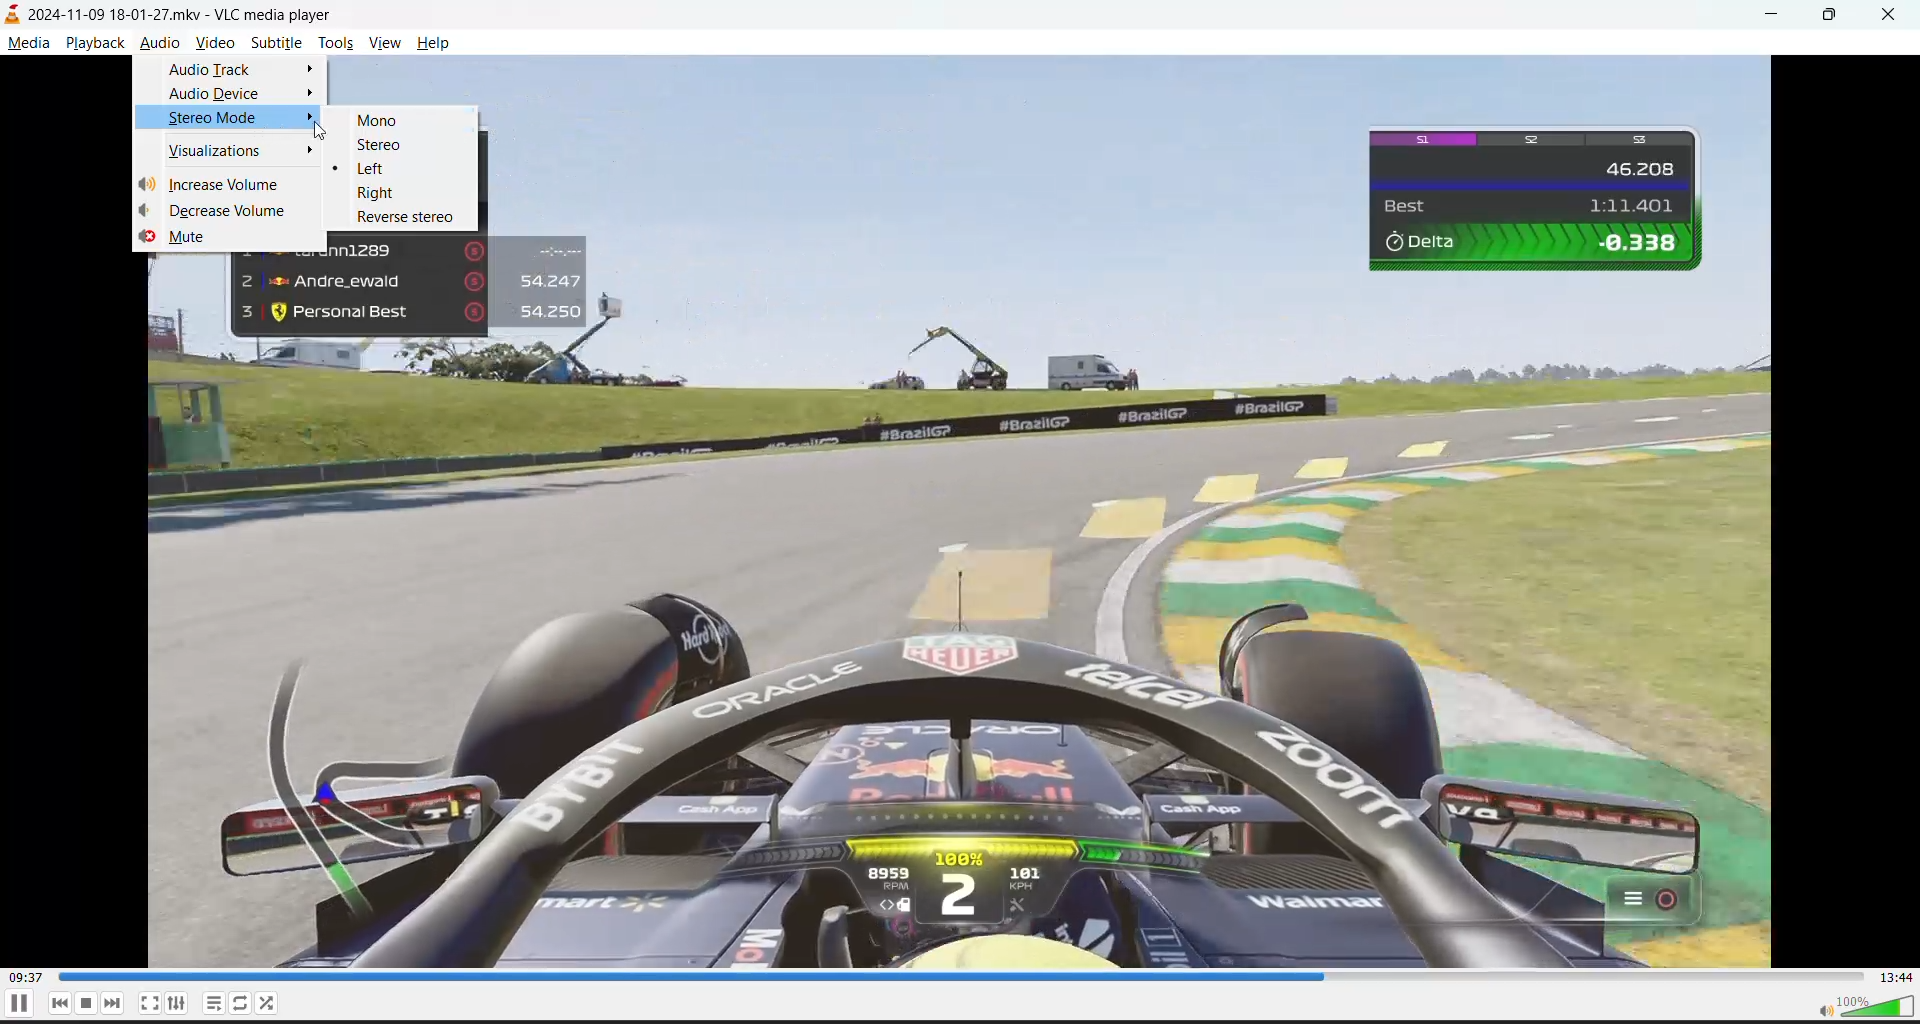 The height and width of the screenshot is (1024, 1920). I want to click on maximize, so click(1835, 17).